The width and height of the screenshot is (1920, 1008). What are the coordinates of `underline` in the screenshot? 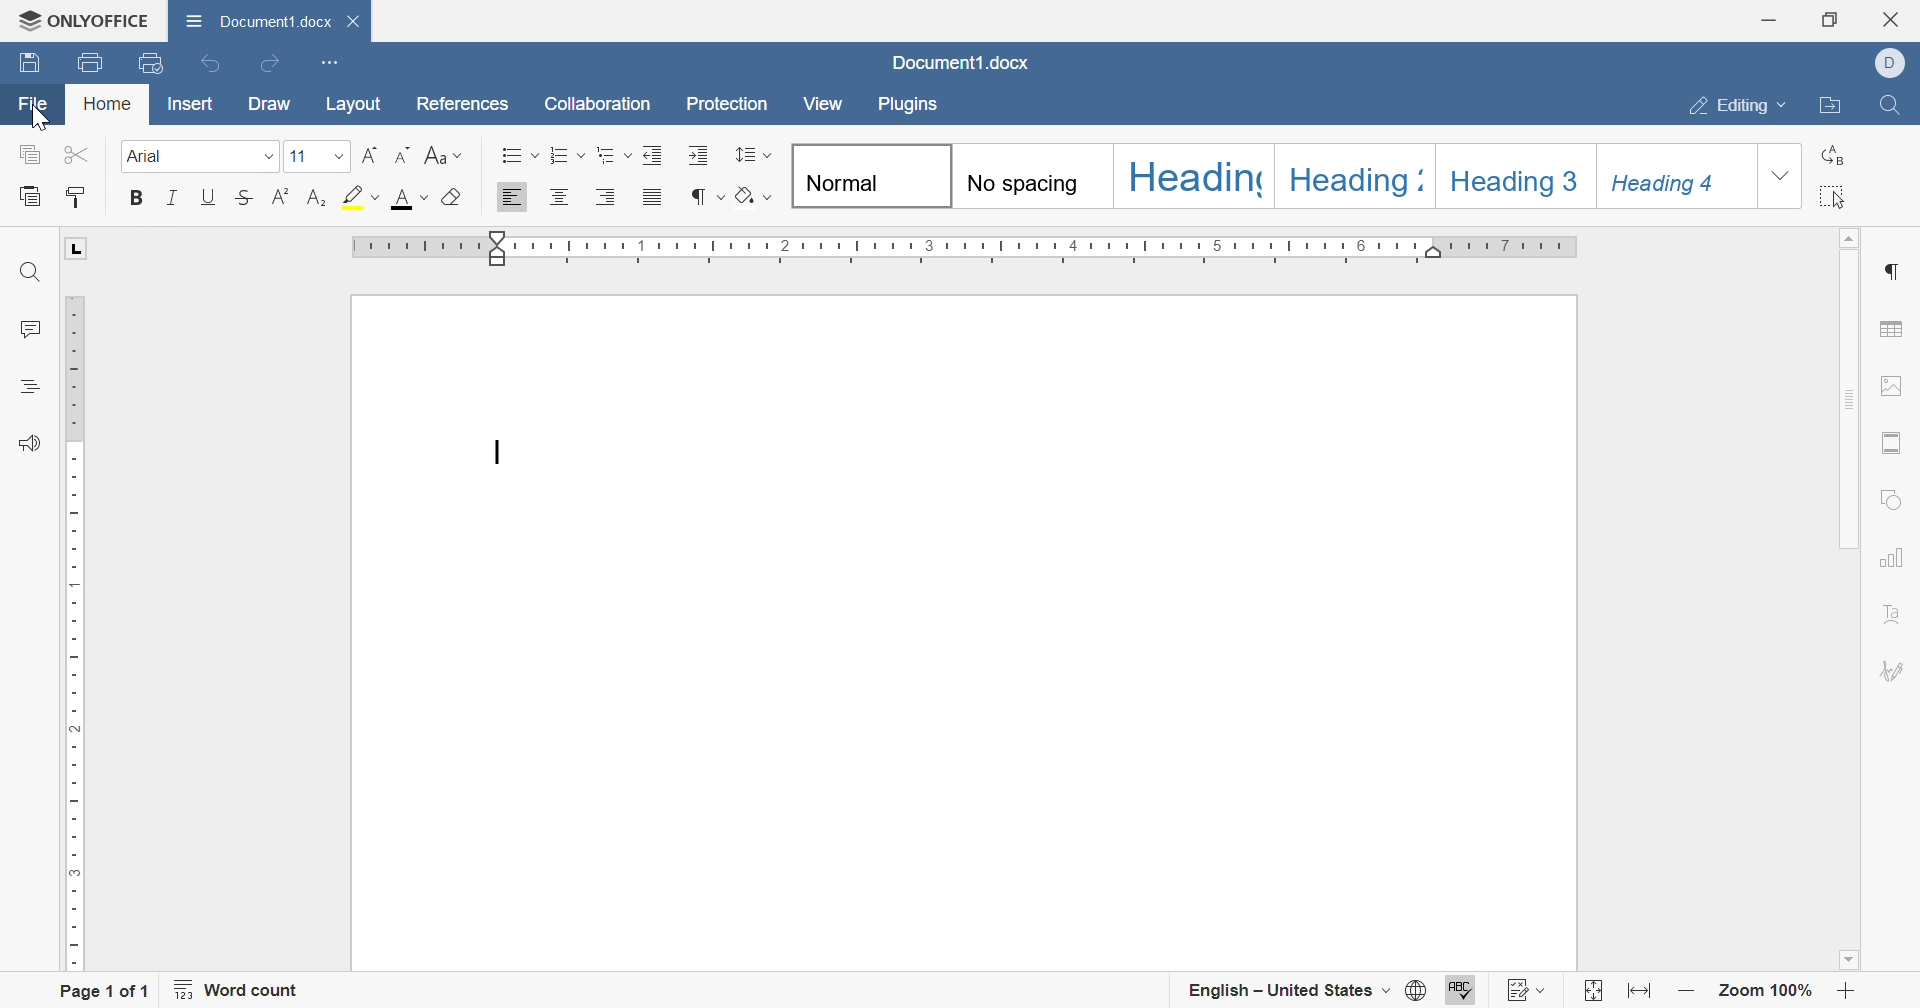 It's located at (210, 198).